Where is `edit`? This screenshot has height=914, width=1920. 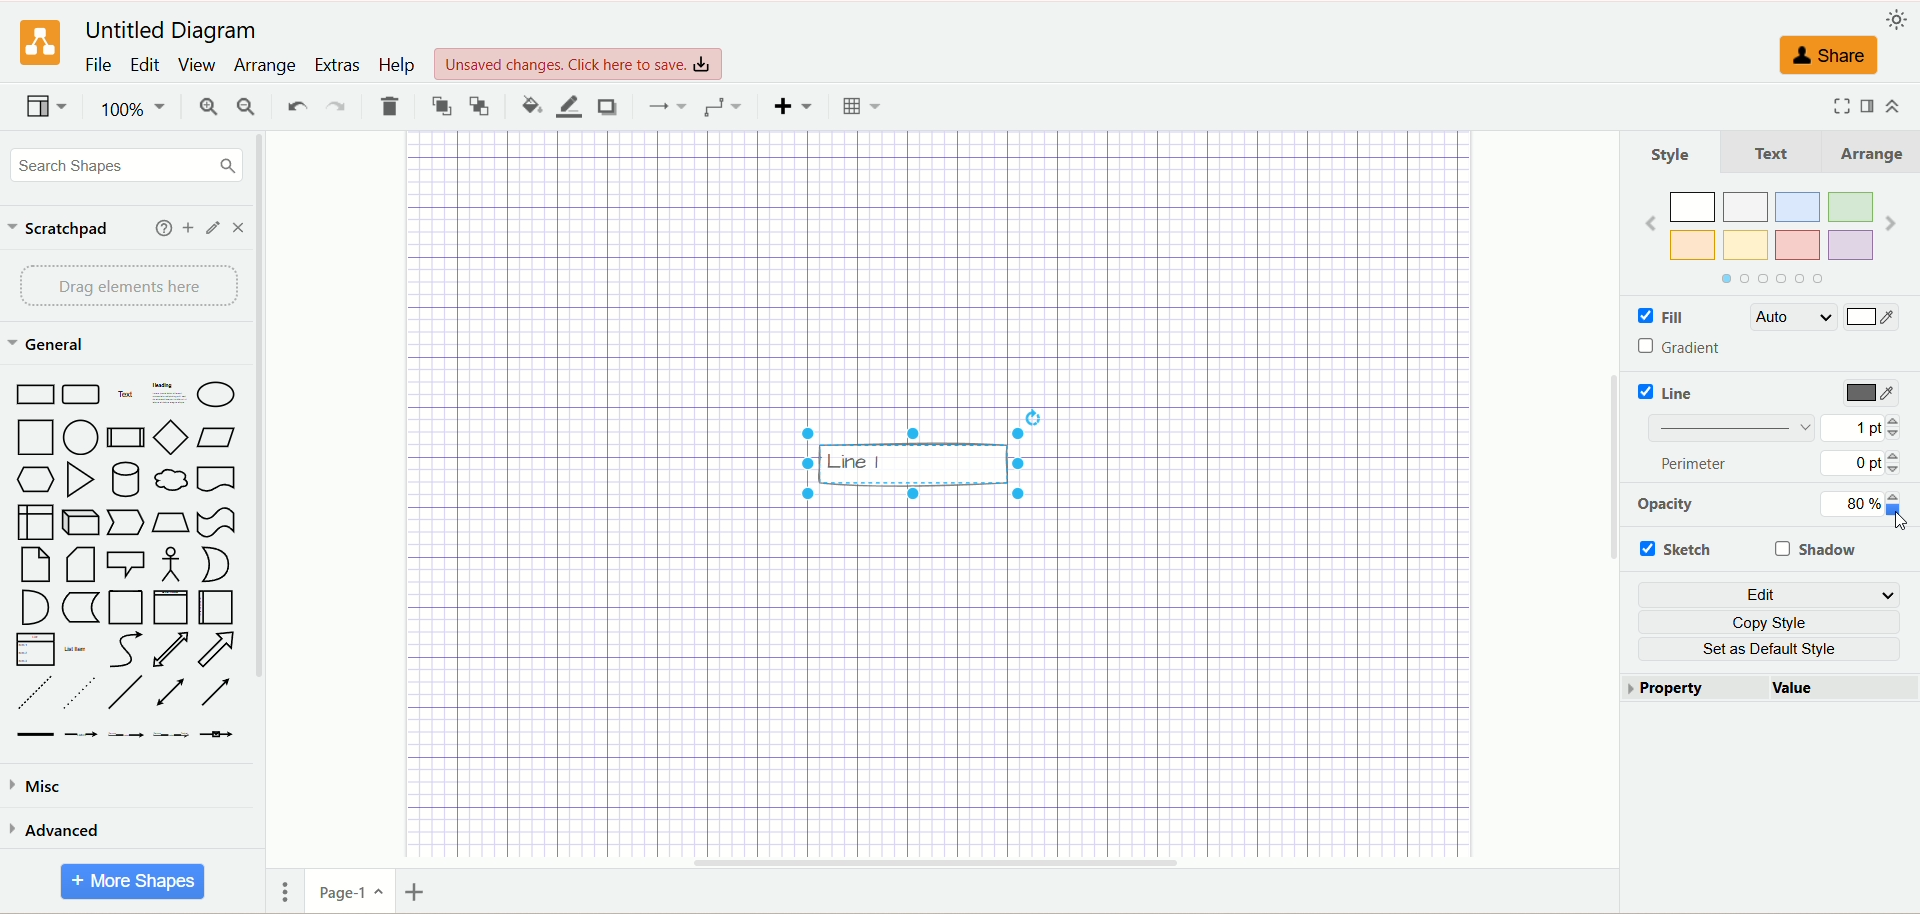 edit is located at coordinates (143, 65).